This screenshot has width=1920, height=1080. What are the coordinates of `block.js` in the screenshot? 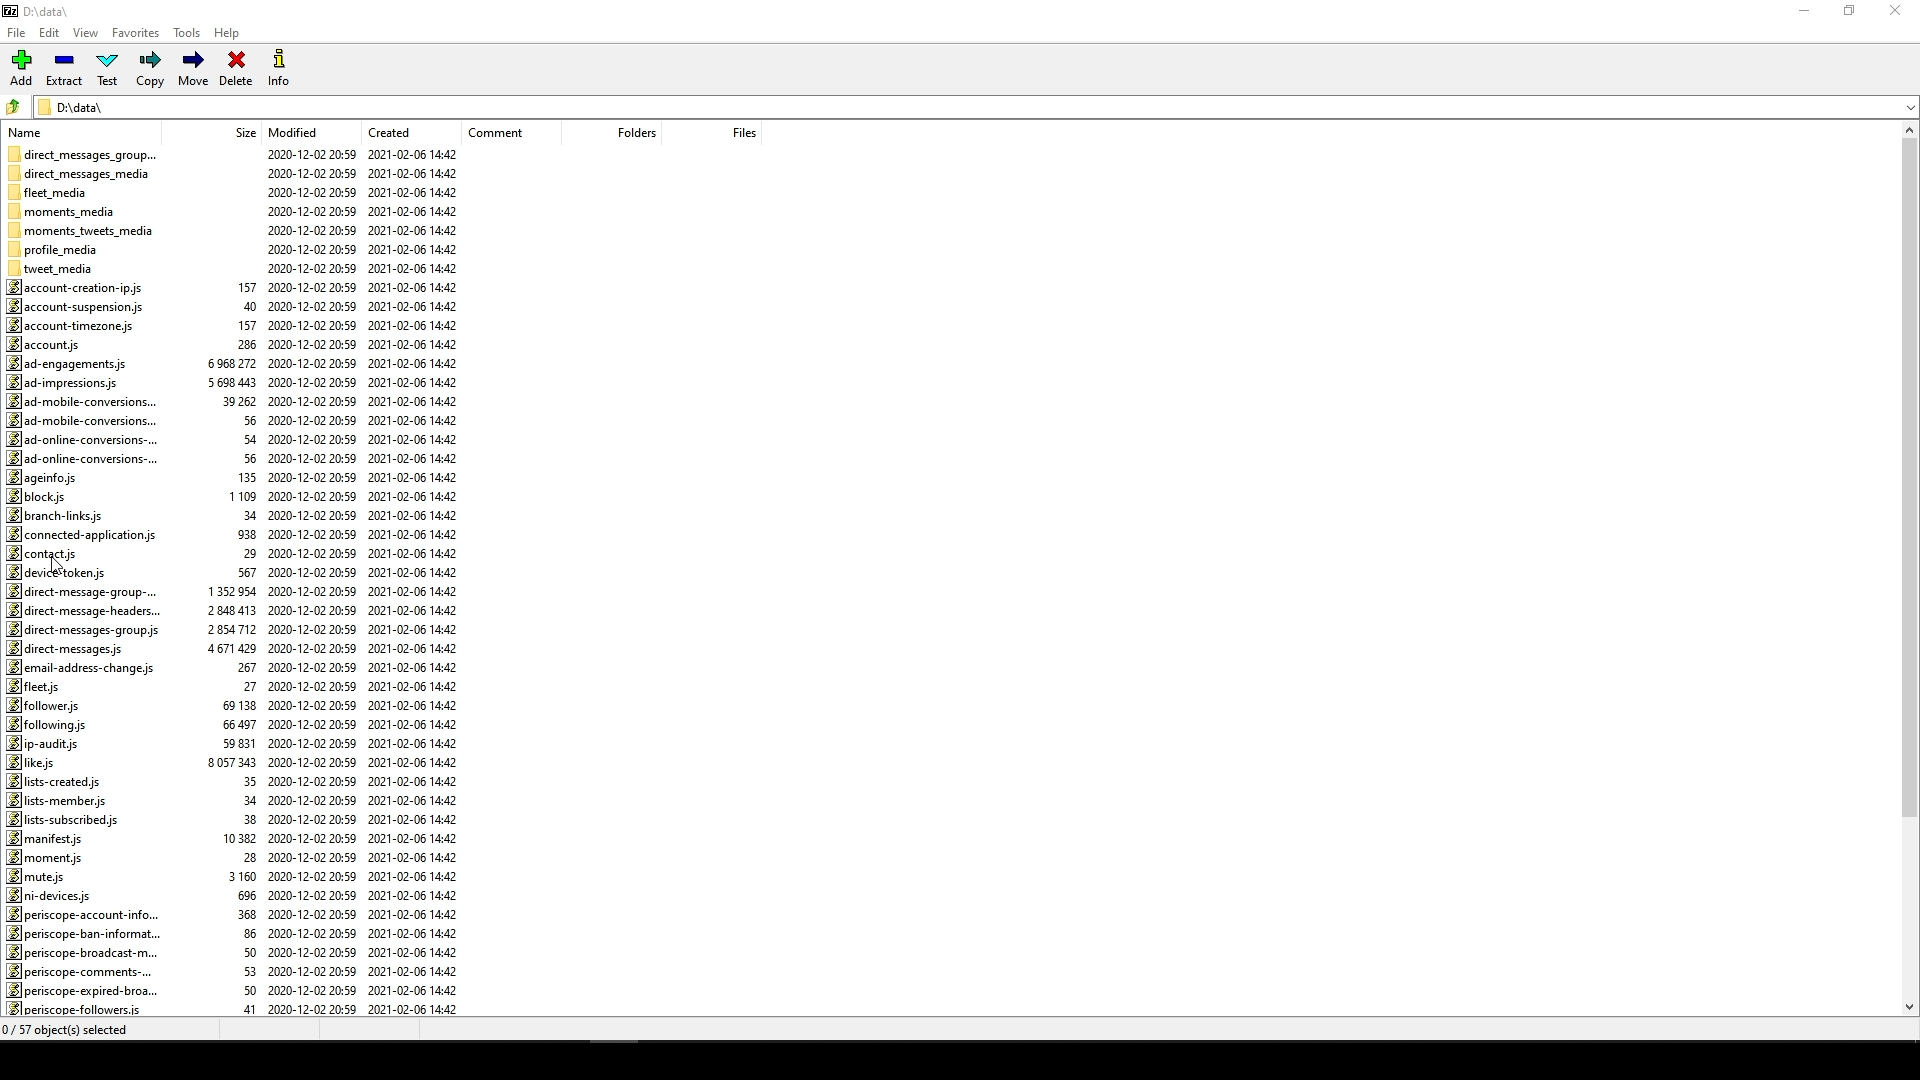 It's located at (37, 497).